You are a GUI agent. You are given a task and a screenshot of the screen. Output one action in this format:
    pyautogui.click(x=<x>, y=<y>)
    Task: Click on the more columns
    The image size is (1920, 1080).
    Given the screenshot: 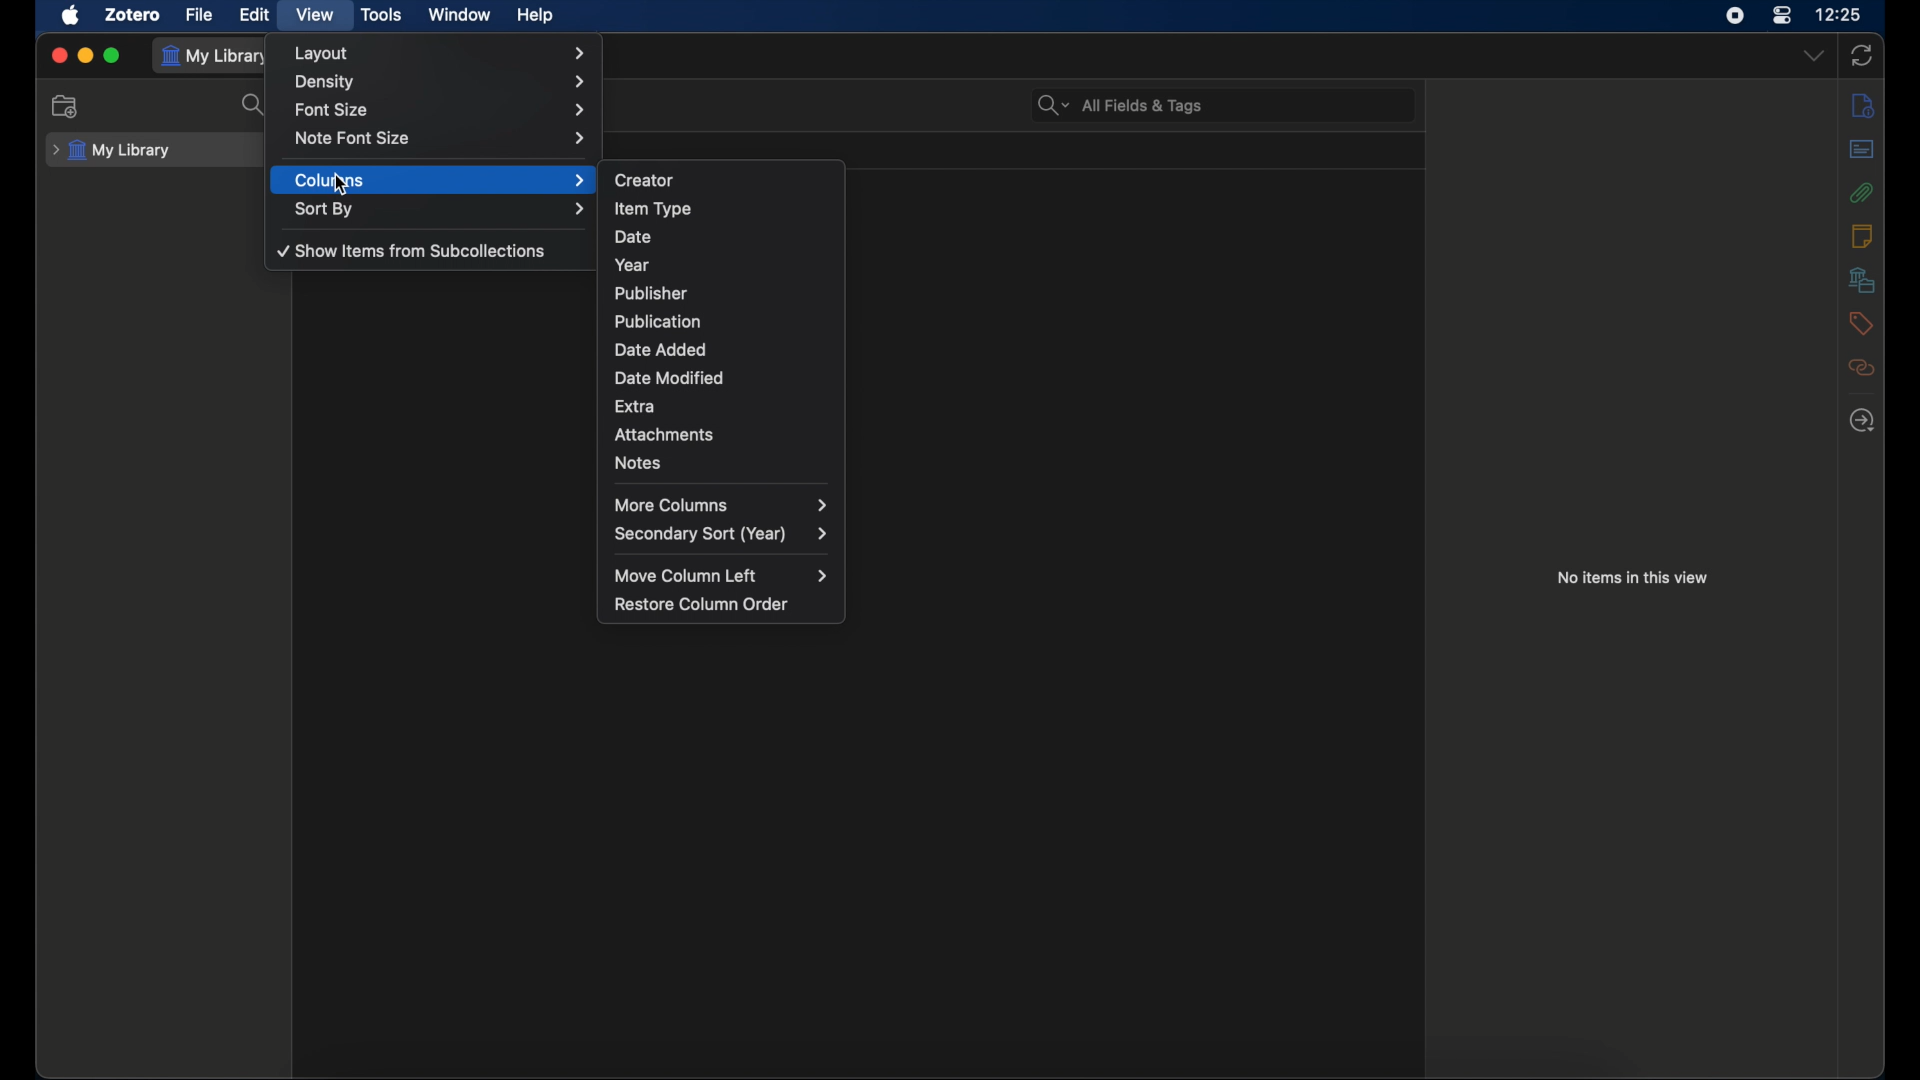 What is the action you would take?
    pyautogui.click(x=720, y=504)
    